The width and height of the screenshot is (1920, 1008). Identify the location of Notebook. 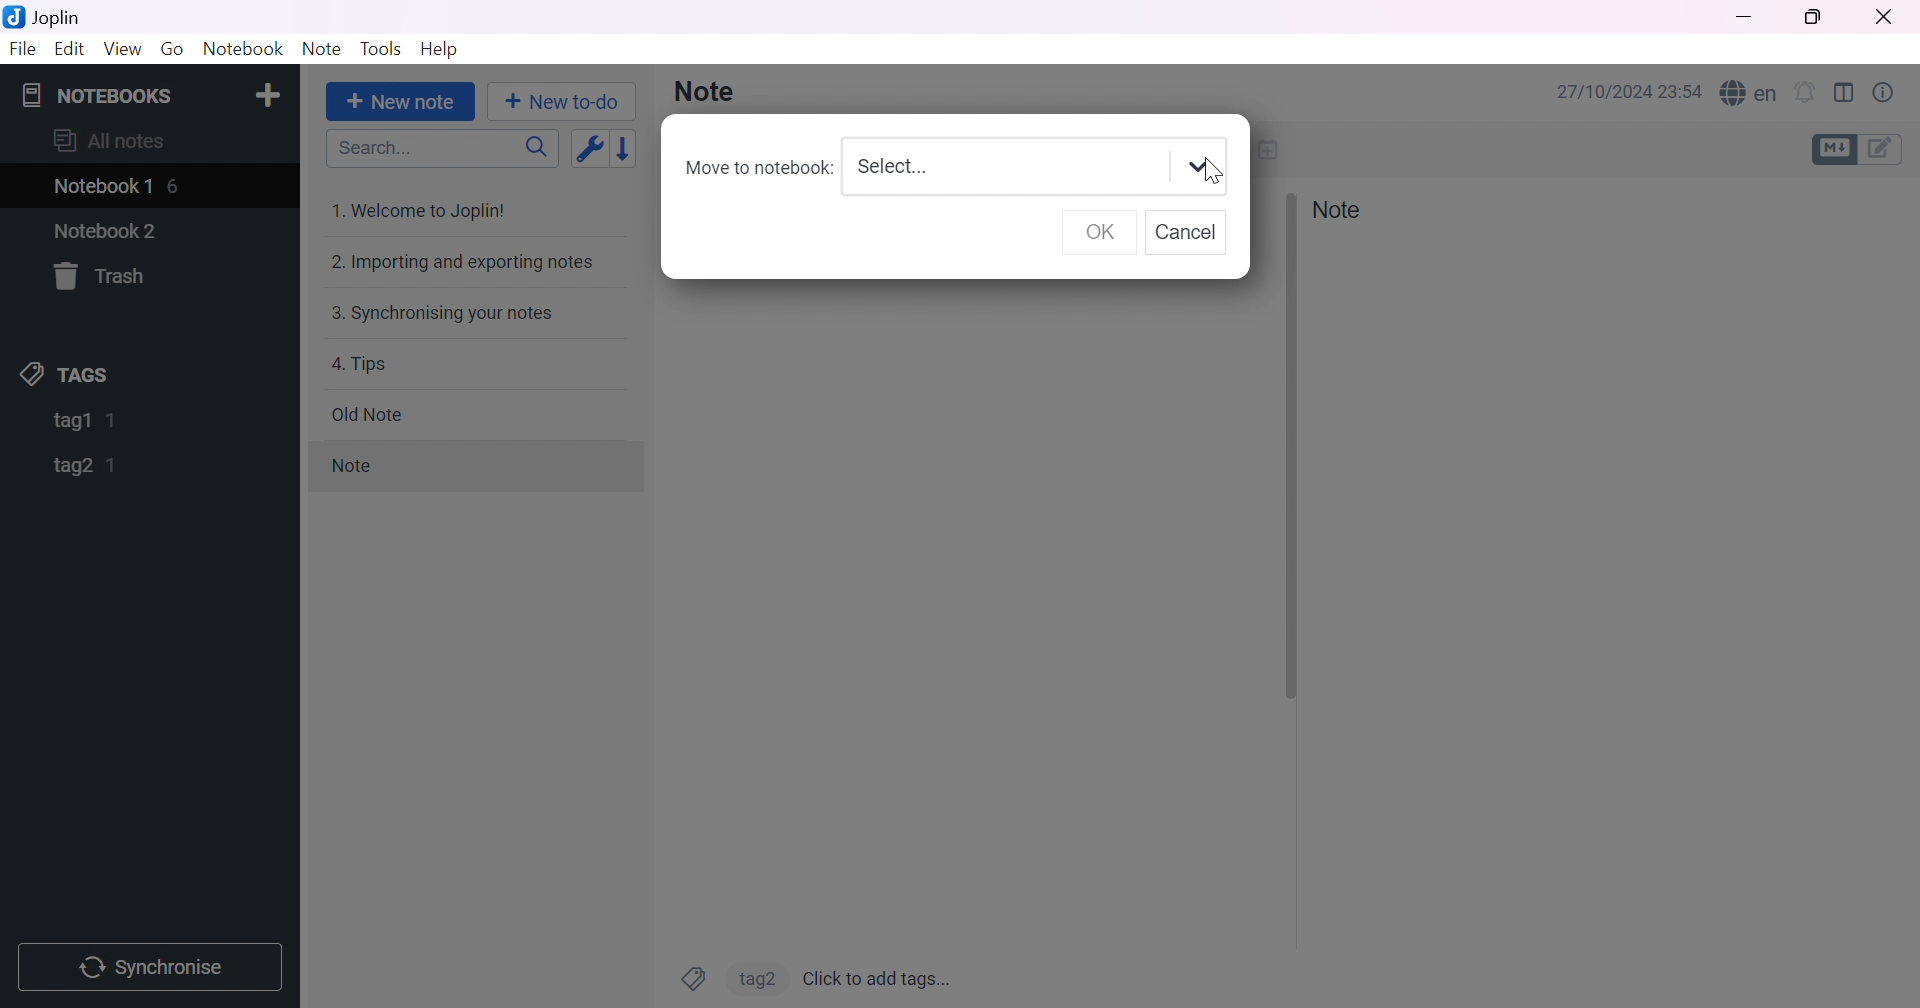
(239, 50).